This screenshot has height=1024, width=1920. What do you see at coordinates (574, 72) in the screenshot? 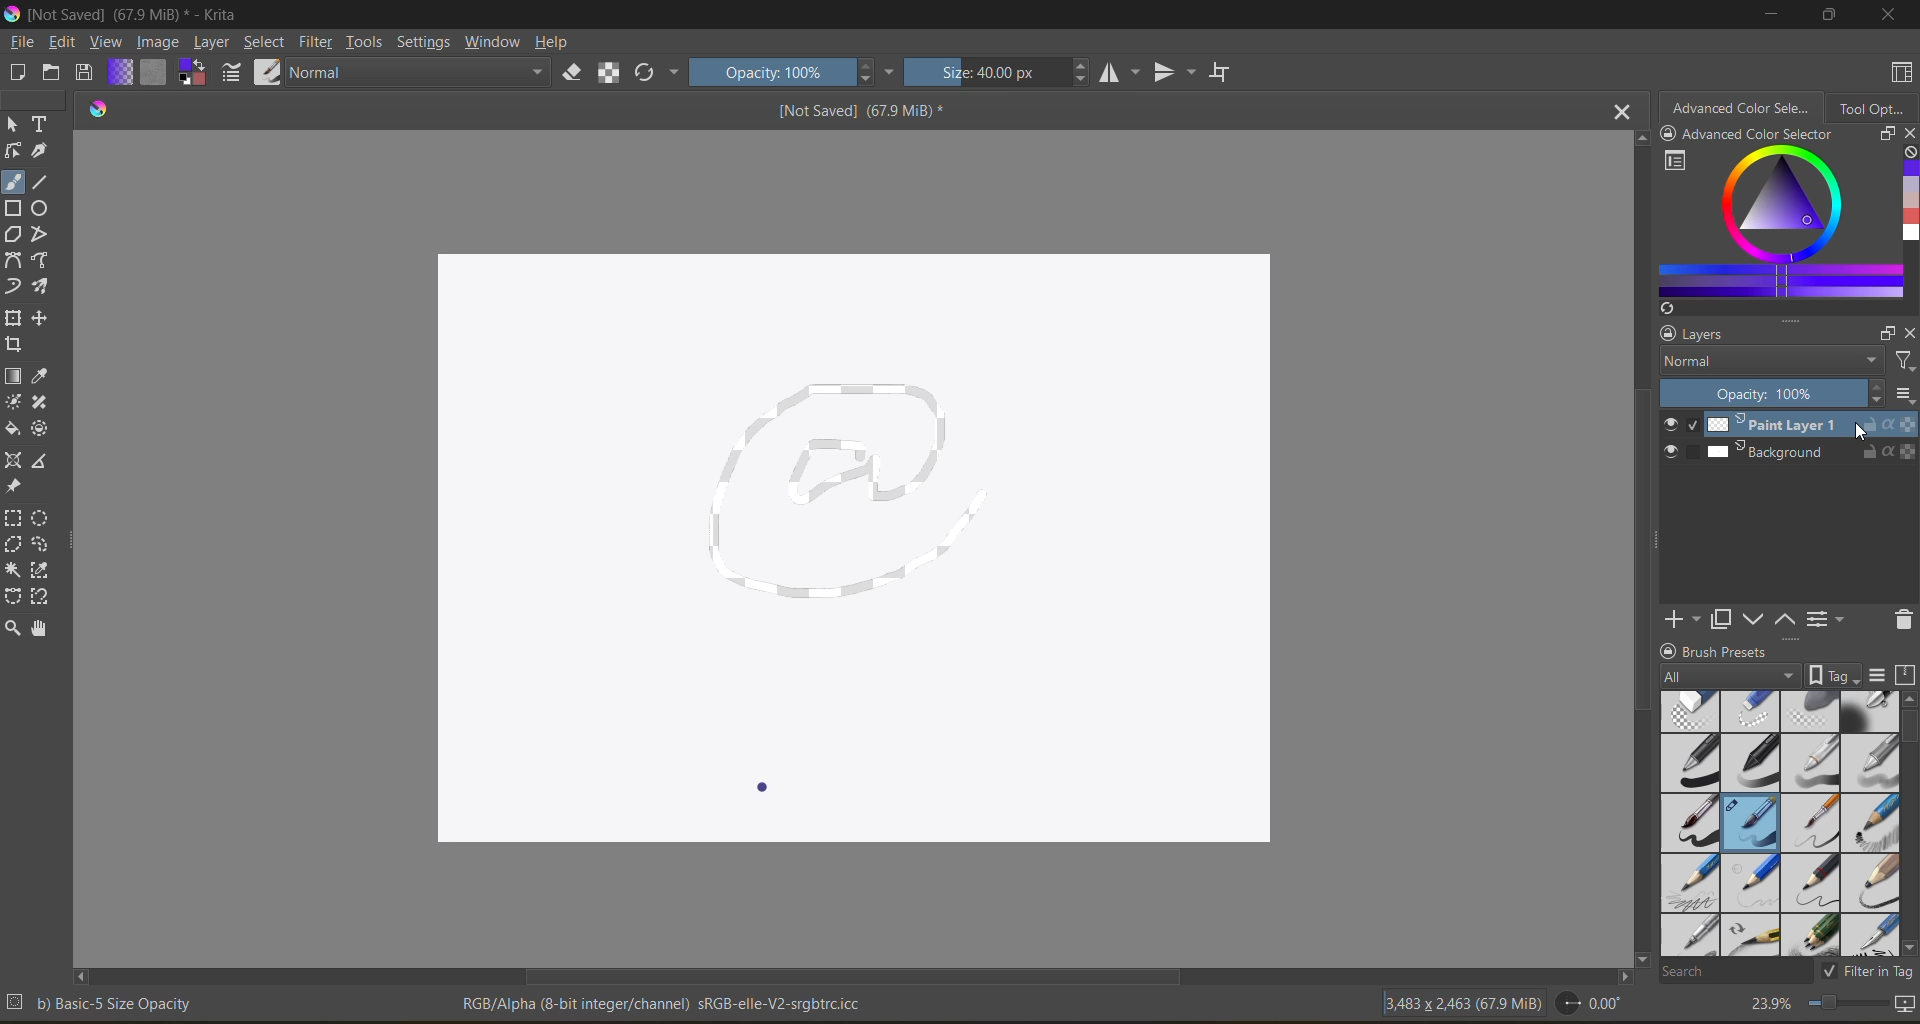
I see `set eraser mode` at bounding box center [574, 72].